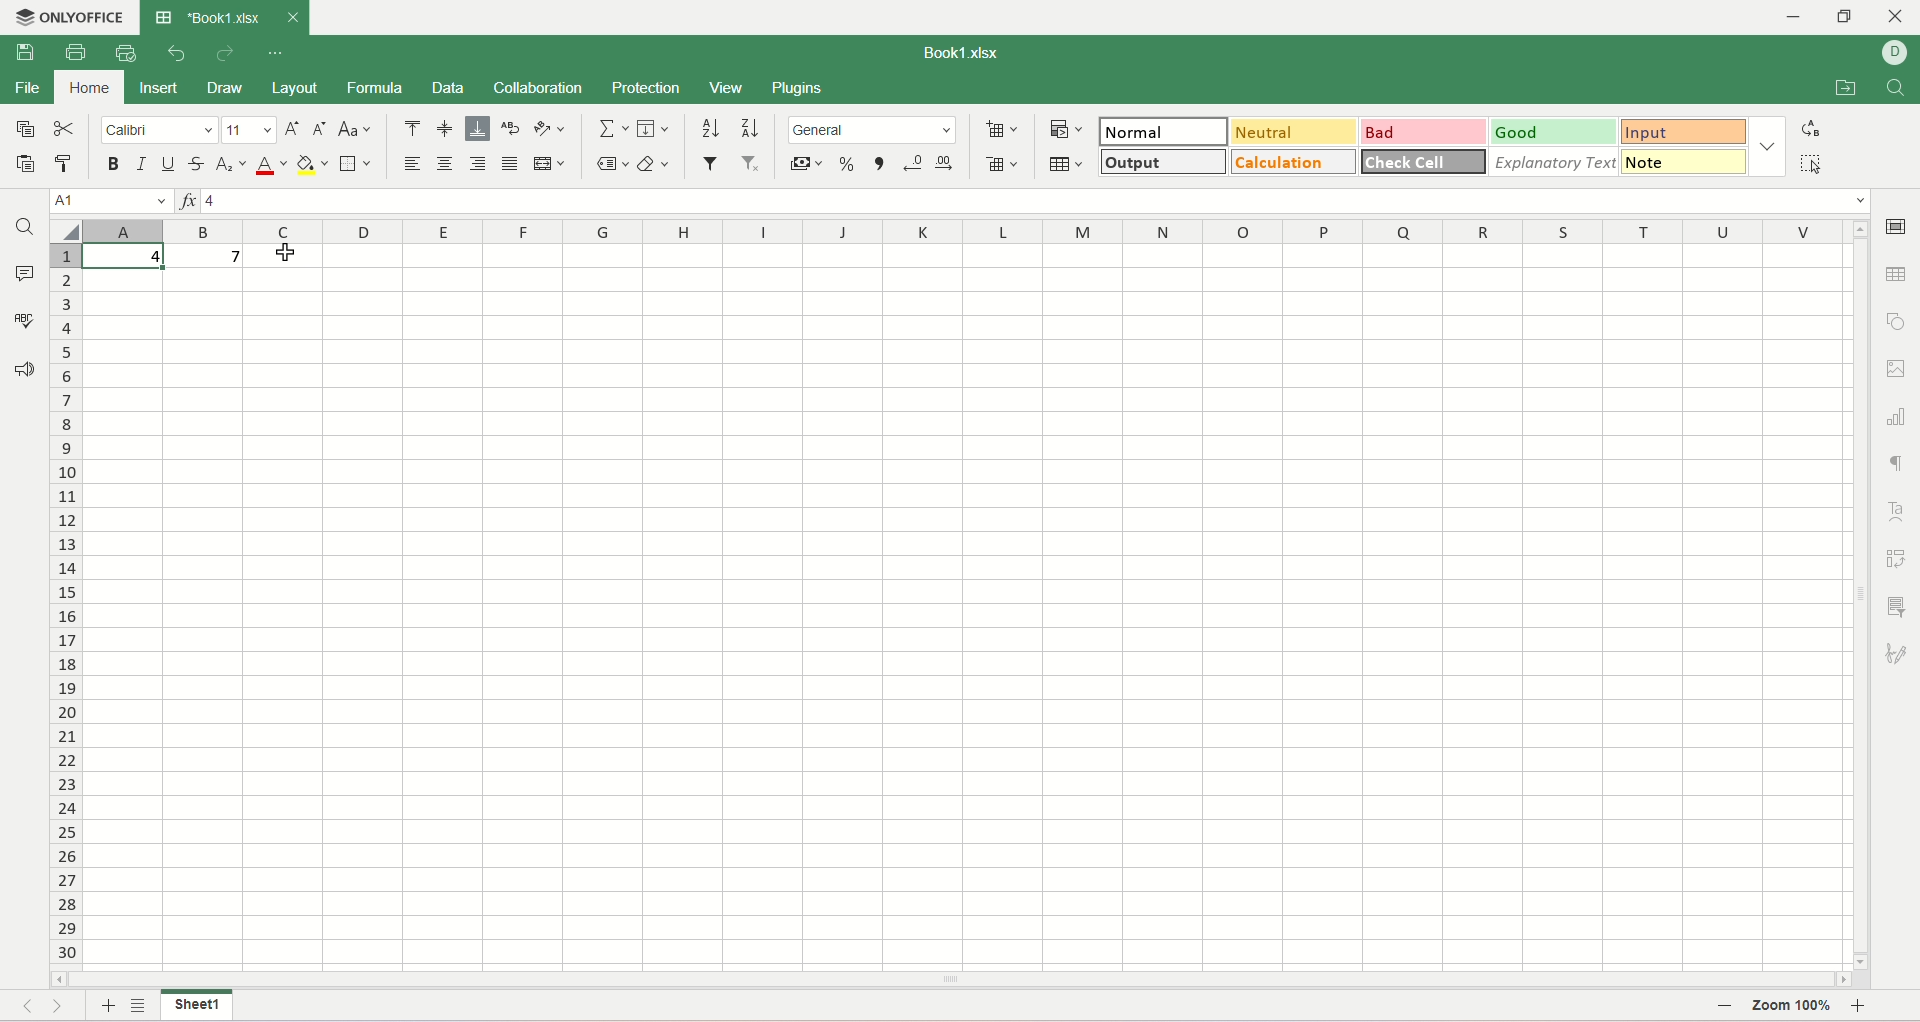 This screenshot has height=1022, width=1920. I want to click on align middle, so click(447, 128).